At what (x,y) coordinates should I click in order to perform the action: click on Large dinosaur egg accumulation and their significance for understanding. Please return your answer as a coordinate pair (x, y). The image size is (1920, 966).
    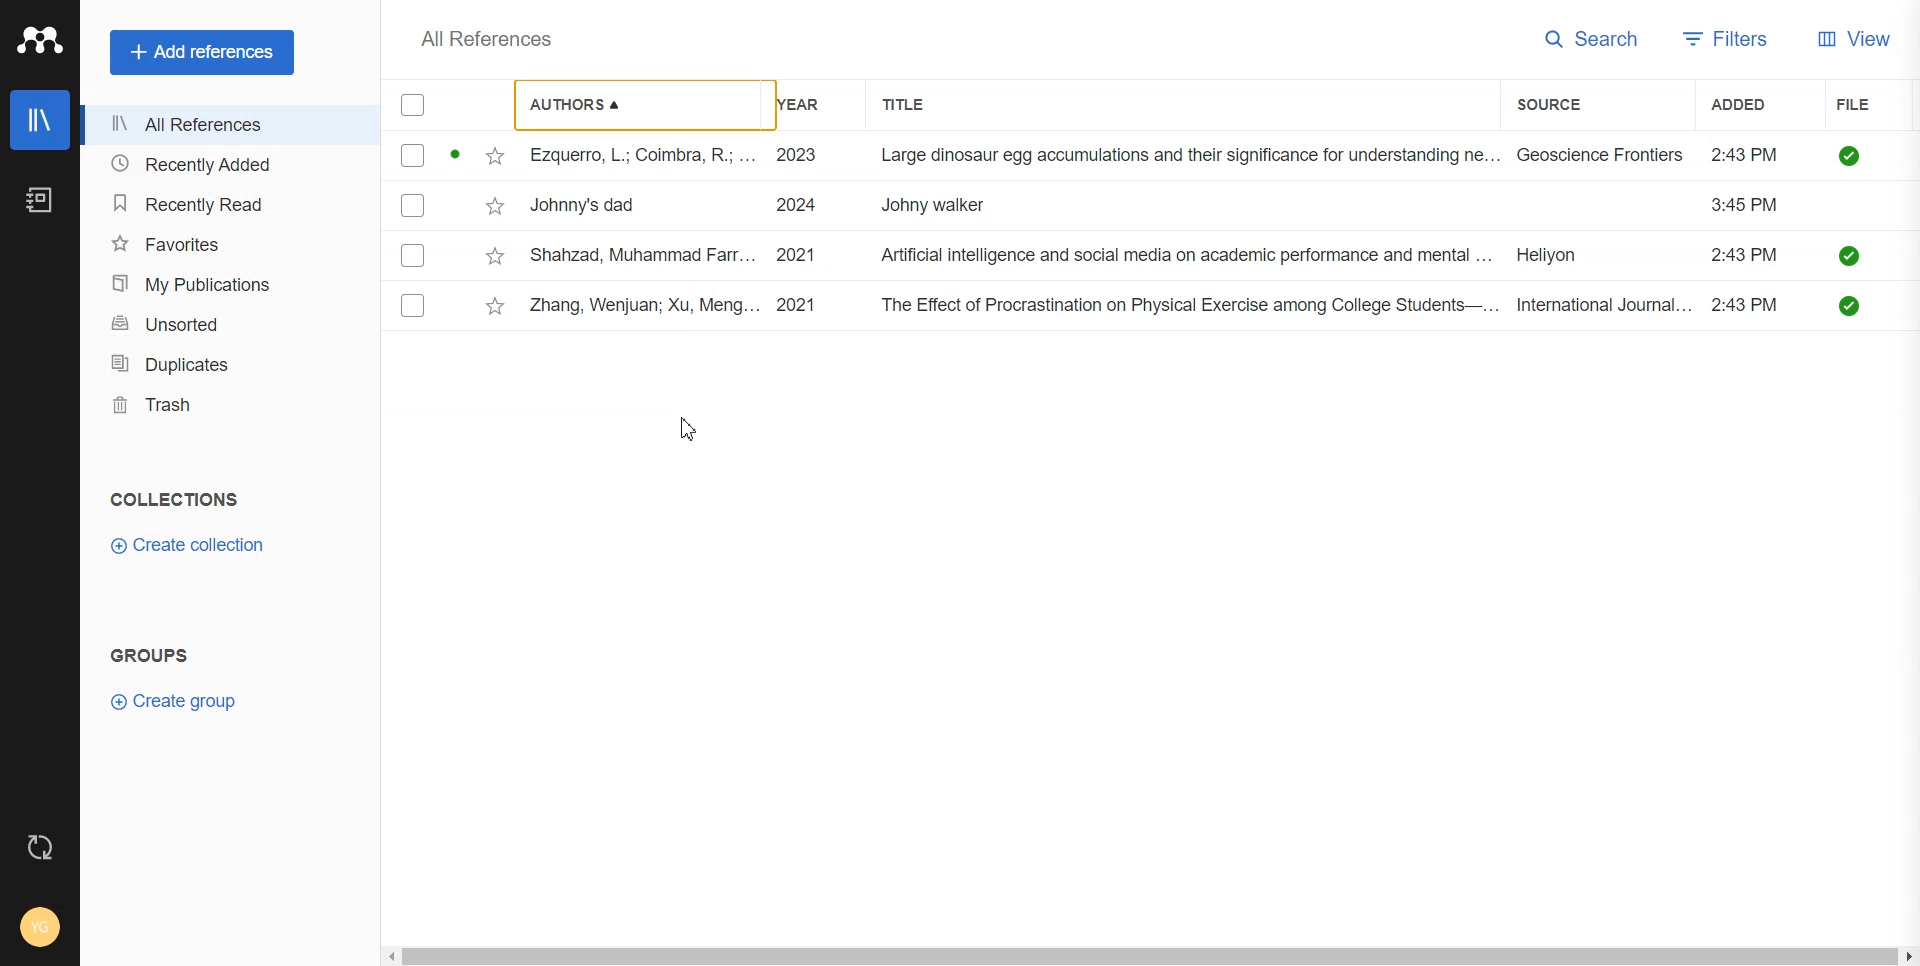
    Looking at the image, I should click on (1189, 155).